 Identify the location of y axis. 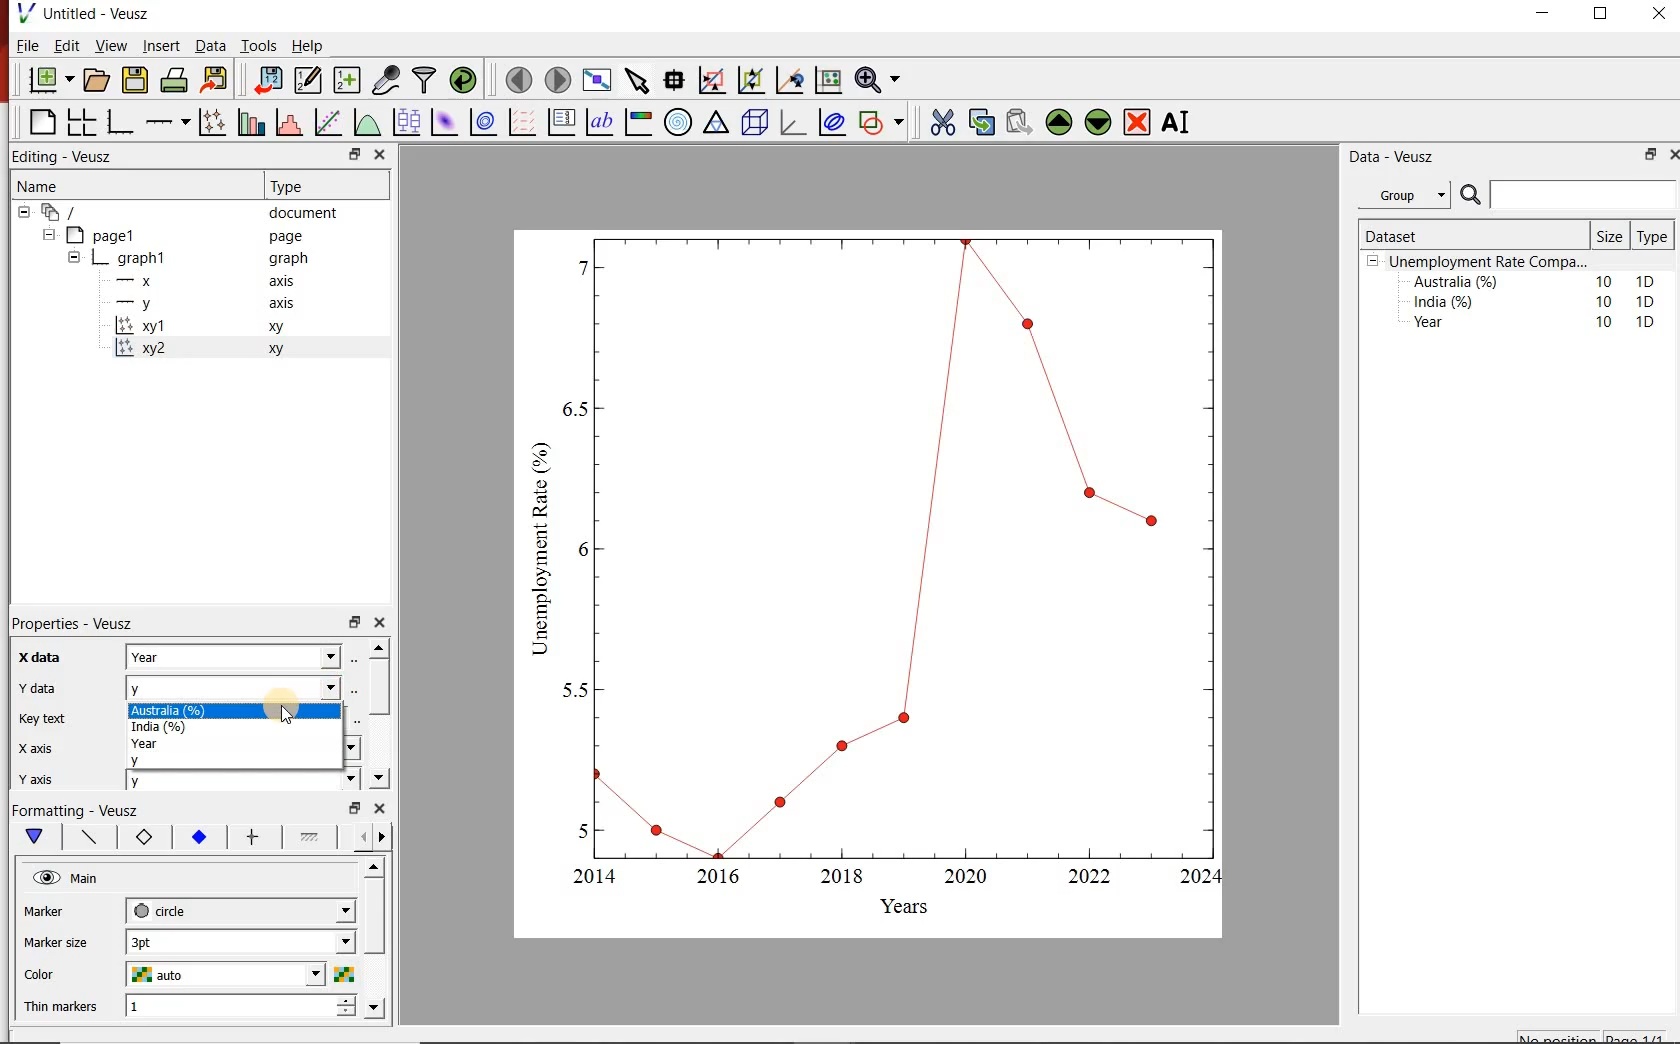
(49, 776).